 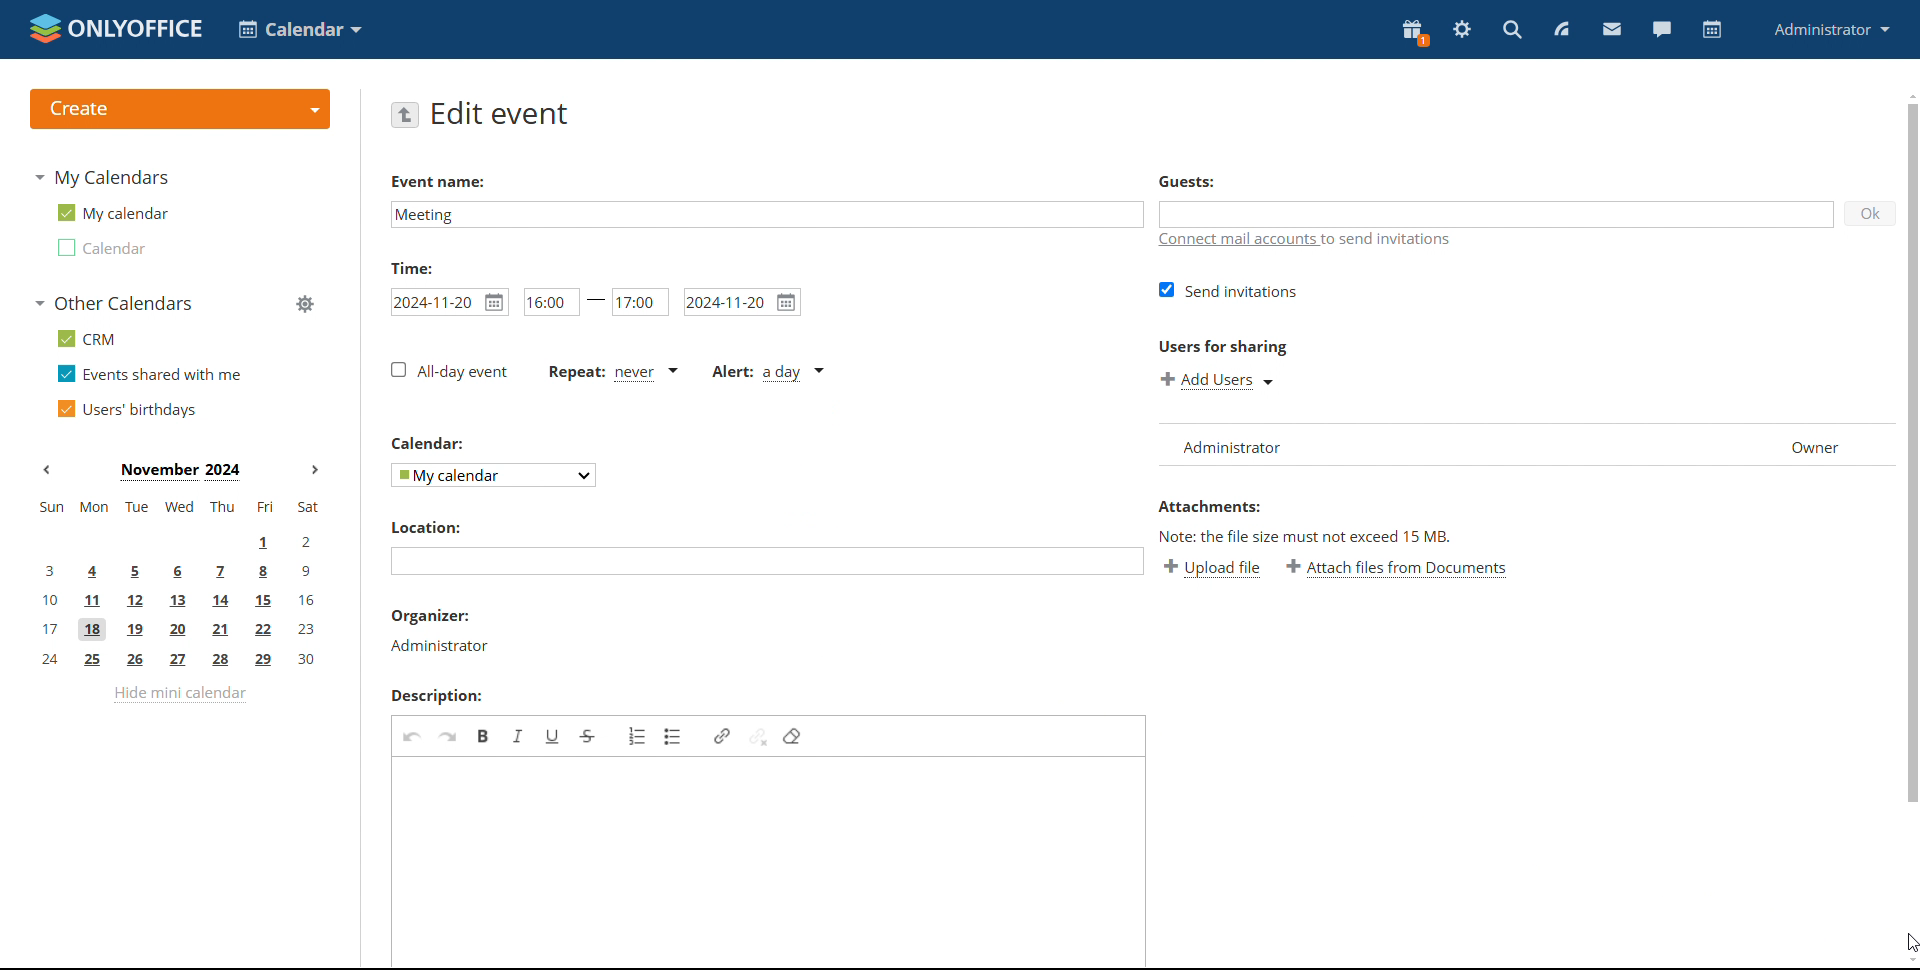 I want to click on organiser, so click(x=440, y=647).